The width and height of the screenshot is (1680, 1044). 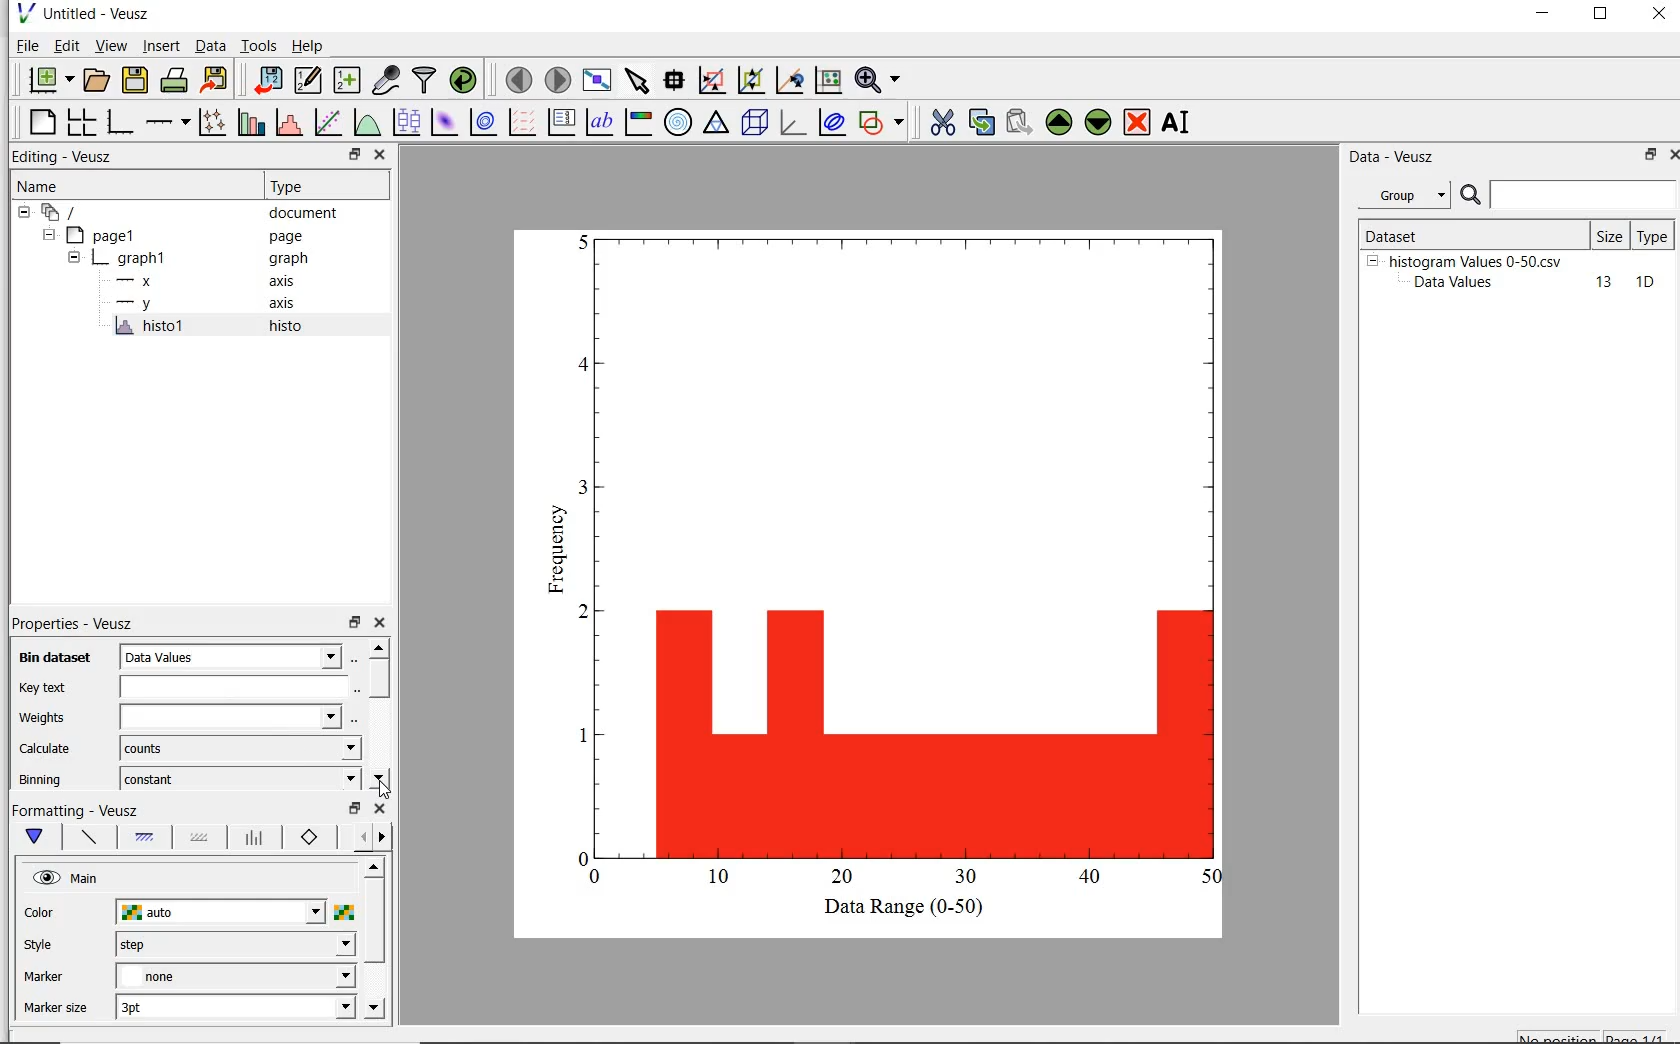 I want to click on Data - Veusz, so click(x=1395, y=158).